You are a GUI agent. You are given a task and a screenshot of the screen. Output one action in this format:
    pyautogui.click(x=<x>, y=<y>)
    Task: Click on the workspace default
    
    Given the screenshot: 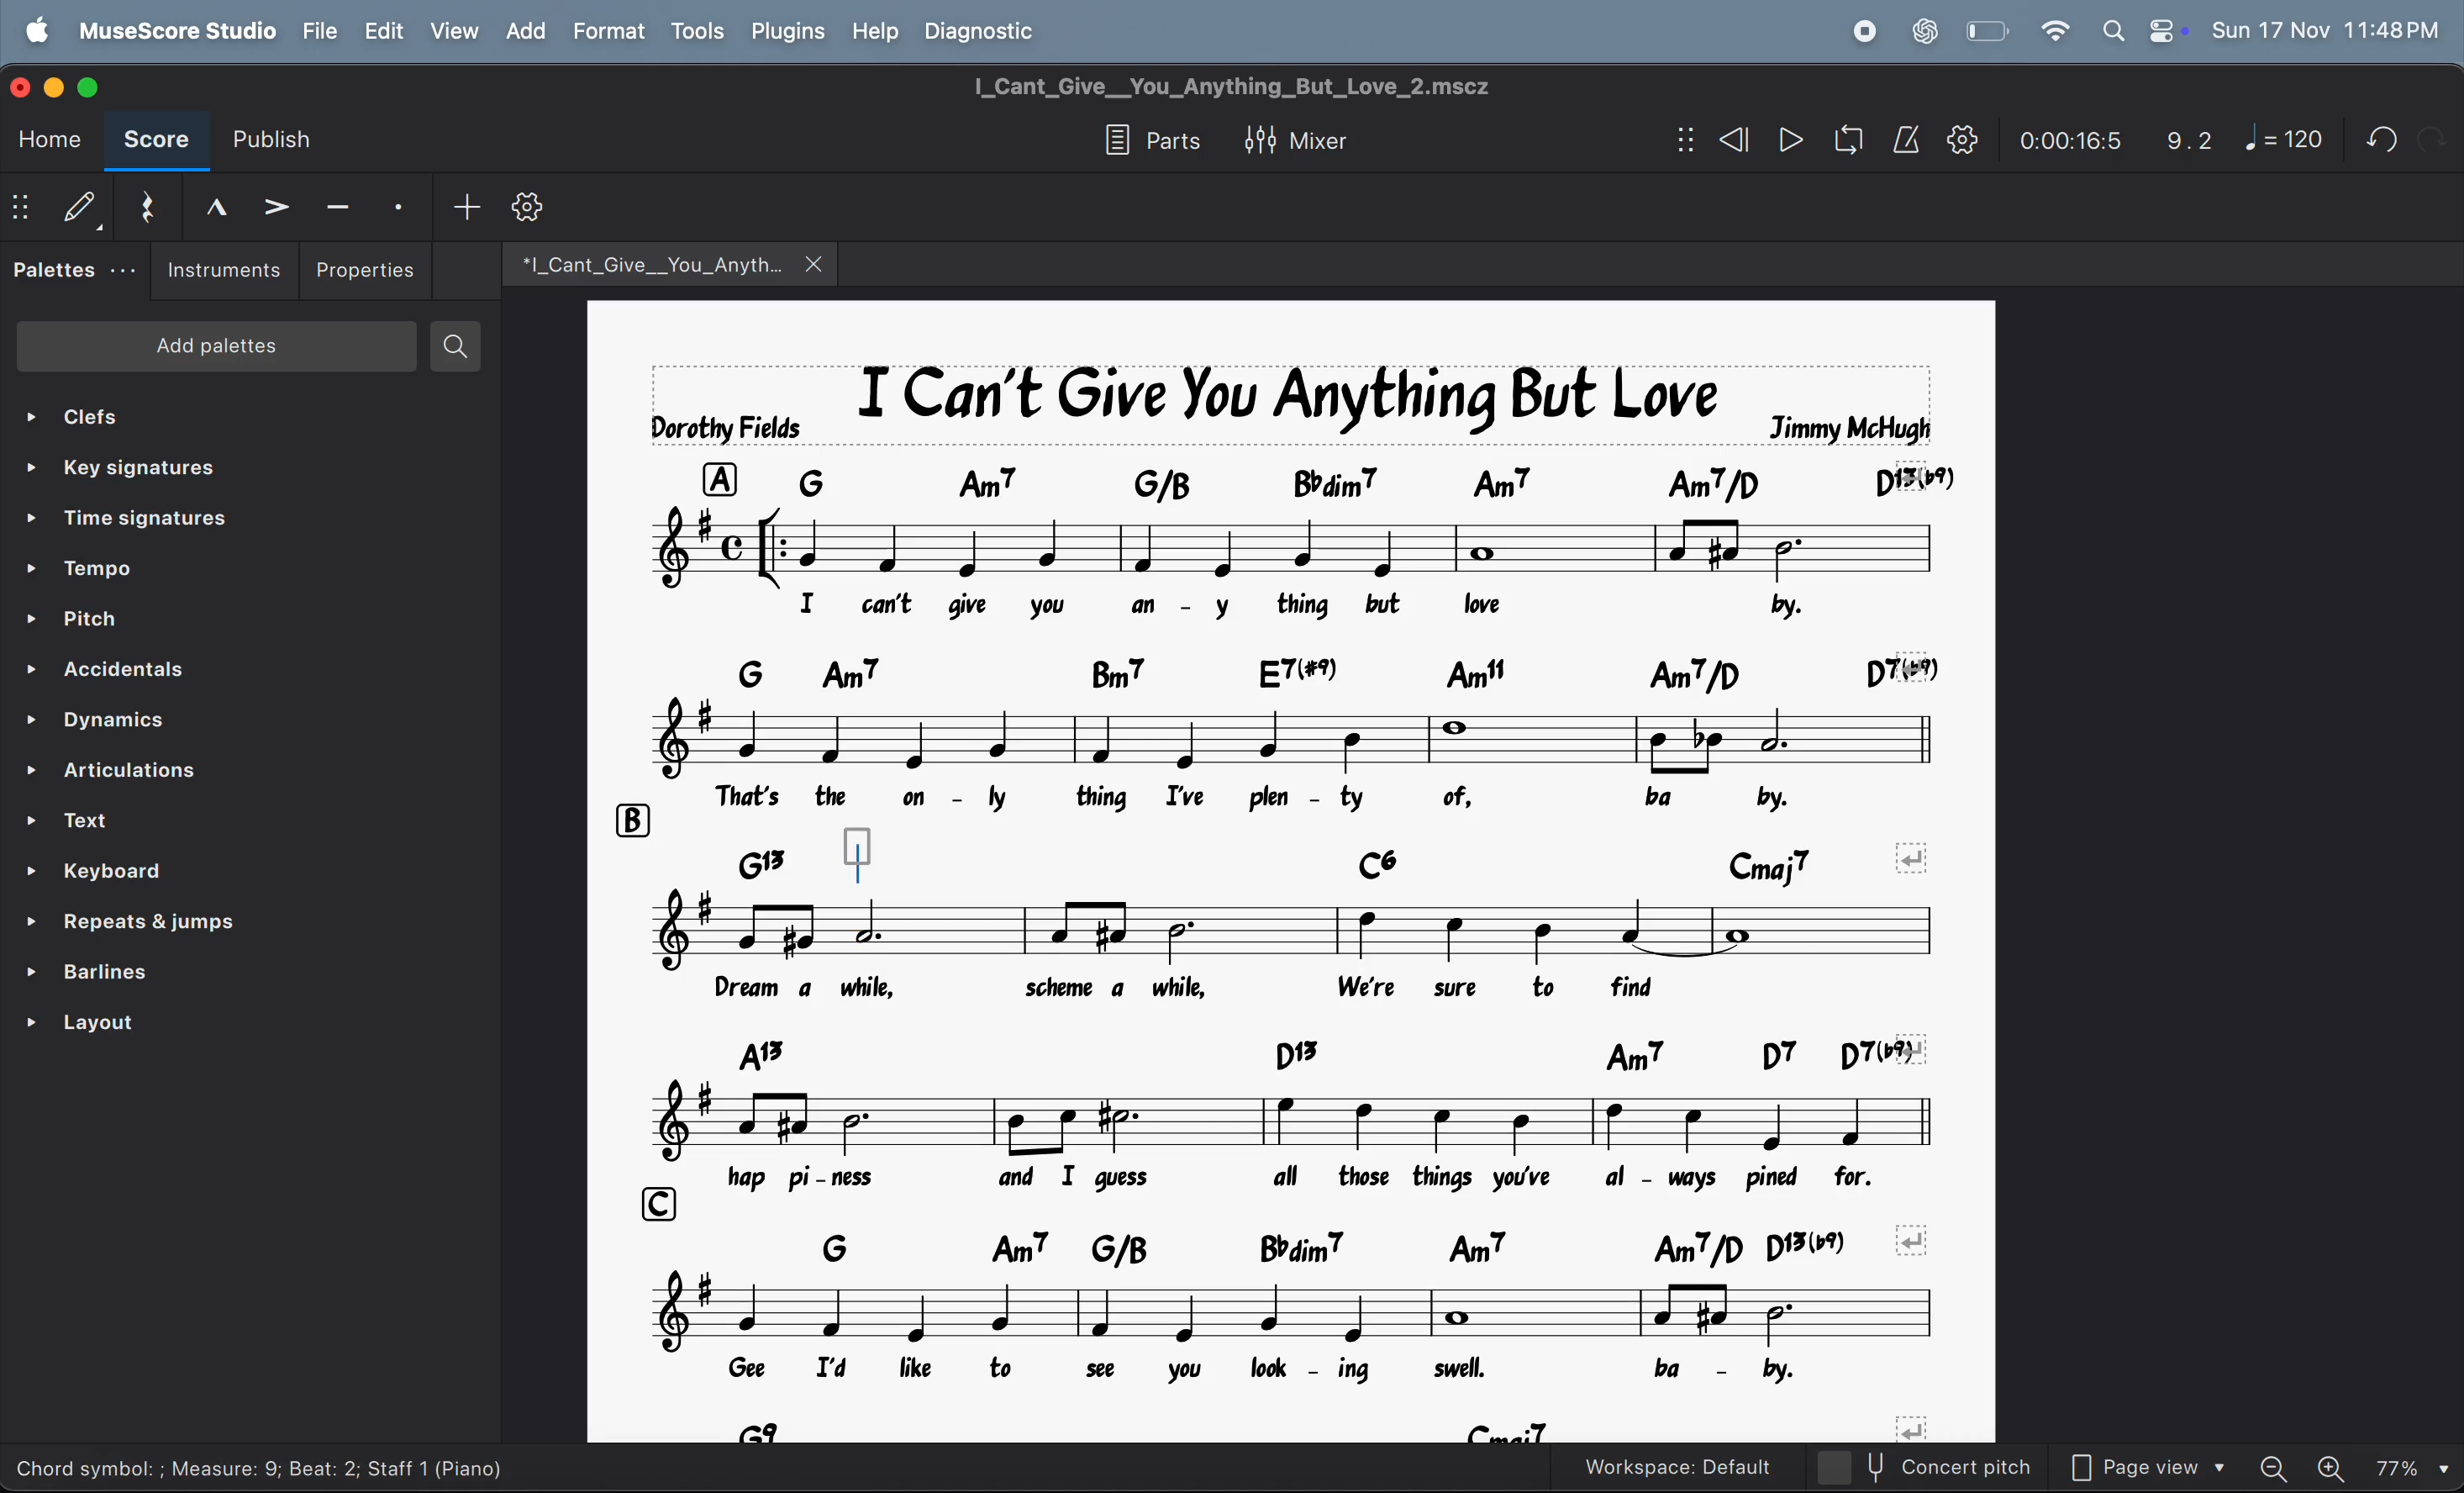 What is the action you would take?
    pyautogui.click(x=1671, y=1463)
    